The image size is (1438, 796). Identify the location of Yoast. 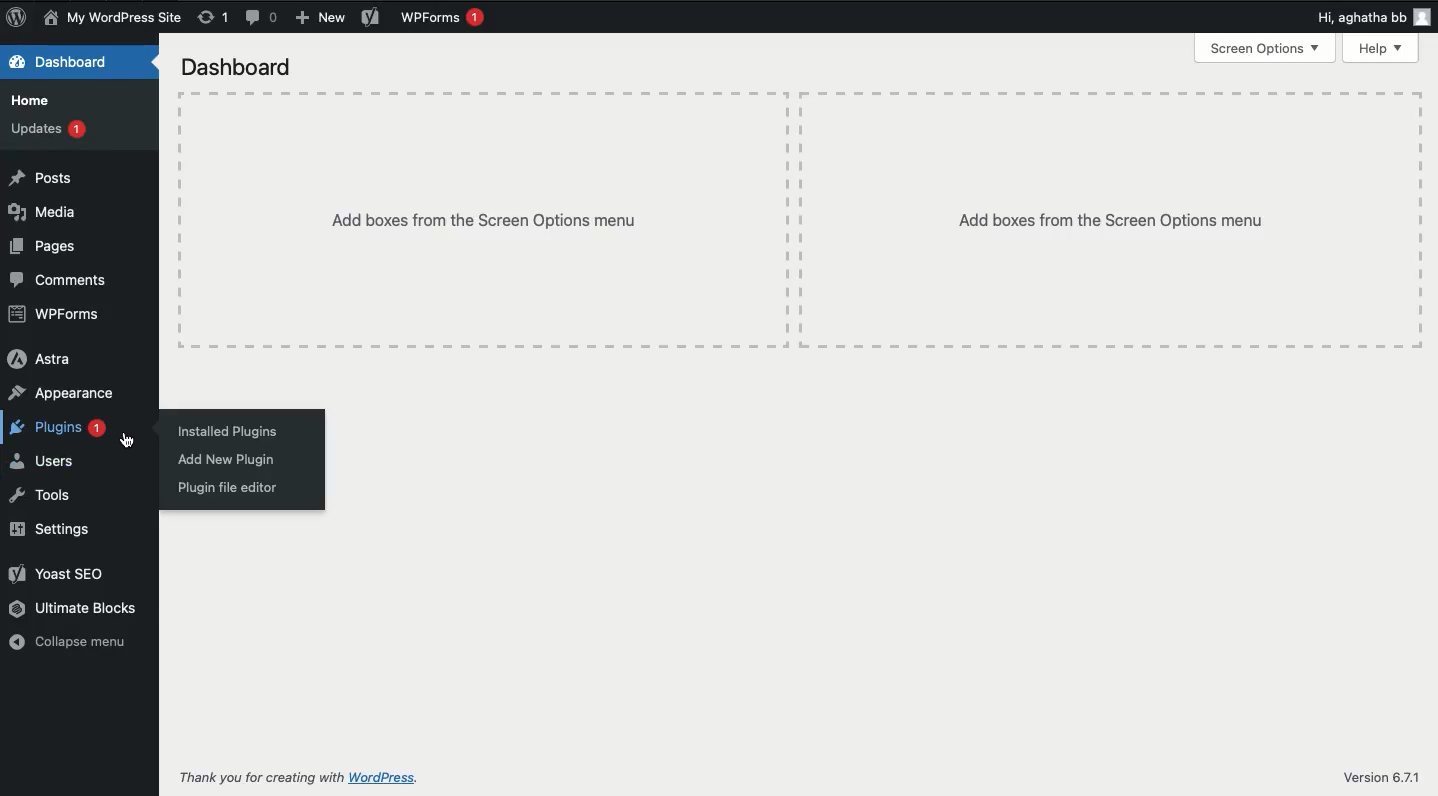
(64, 576).